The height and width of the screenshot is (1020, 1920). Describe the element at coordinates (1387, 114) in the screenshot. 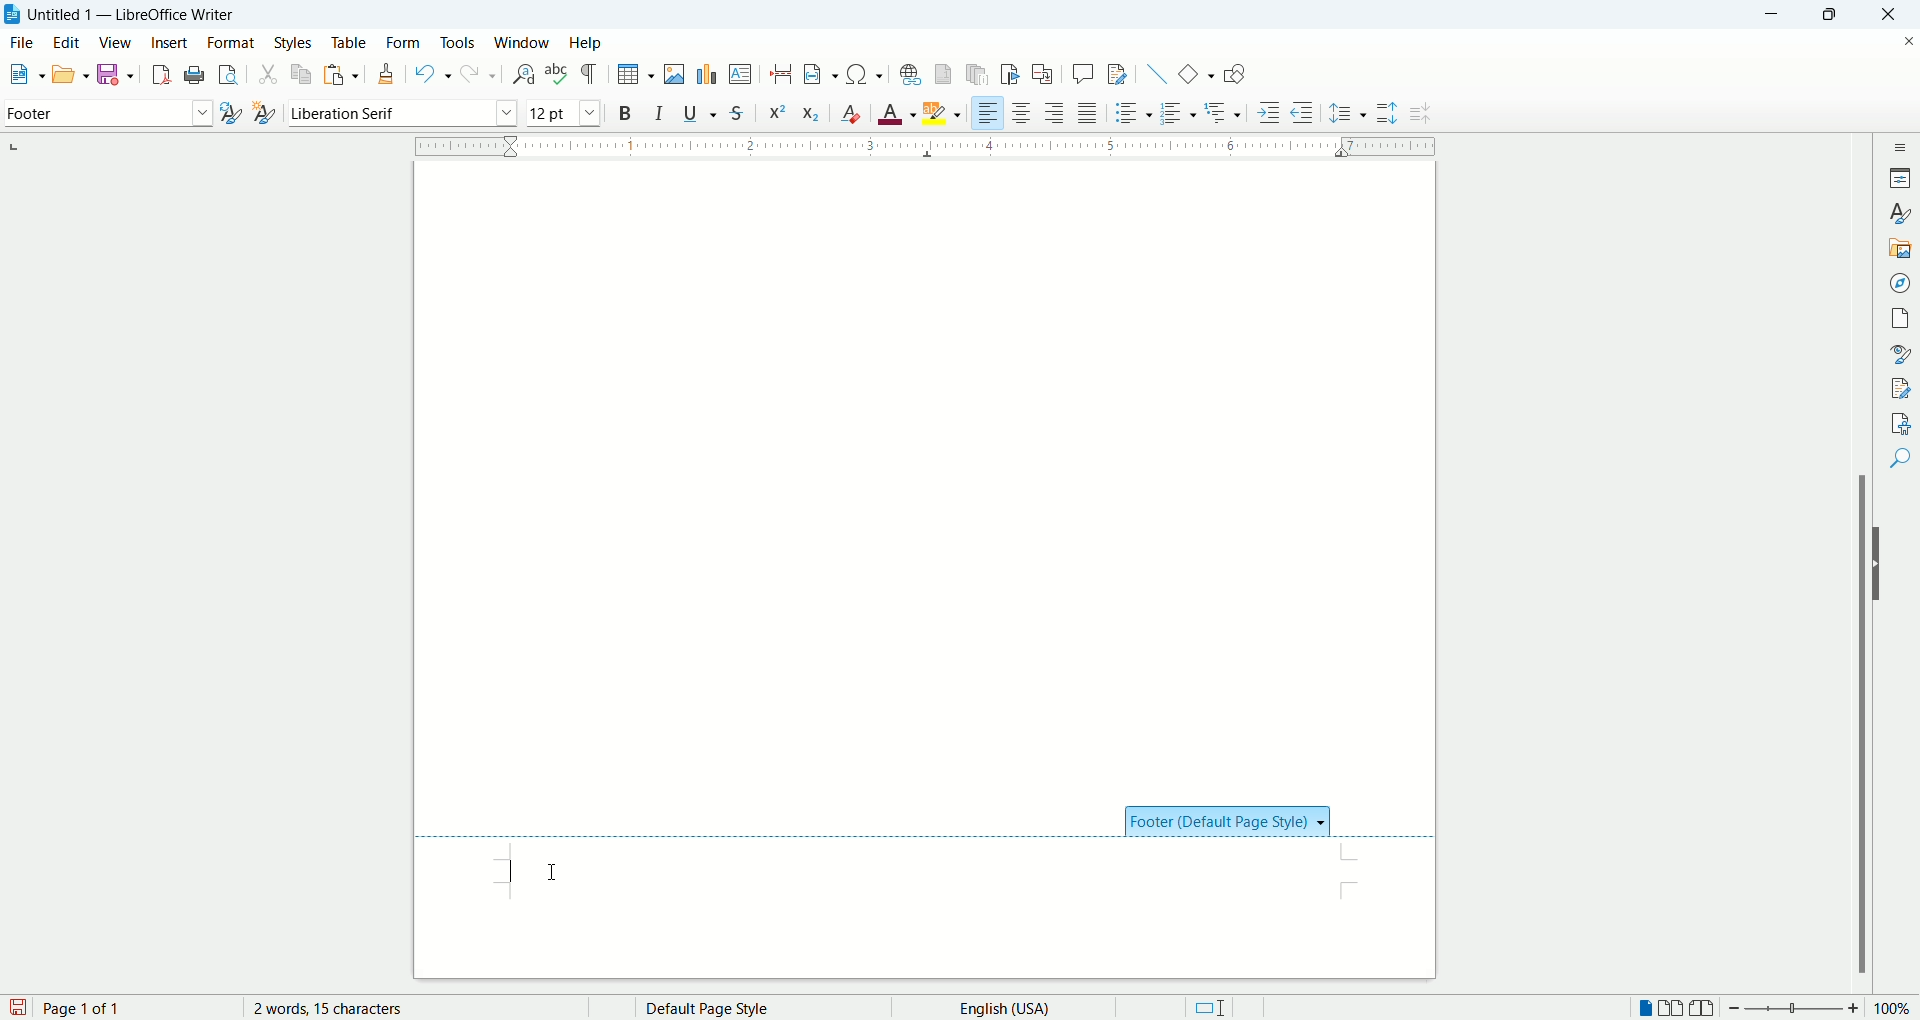

I see `increase paragraph spacing` at that location.